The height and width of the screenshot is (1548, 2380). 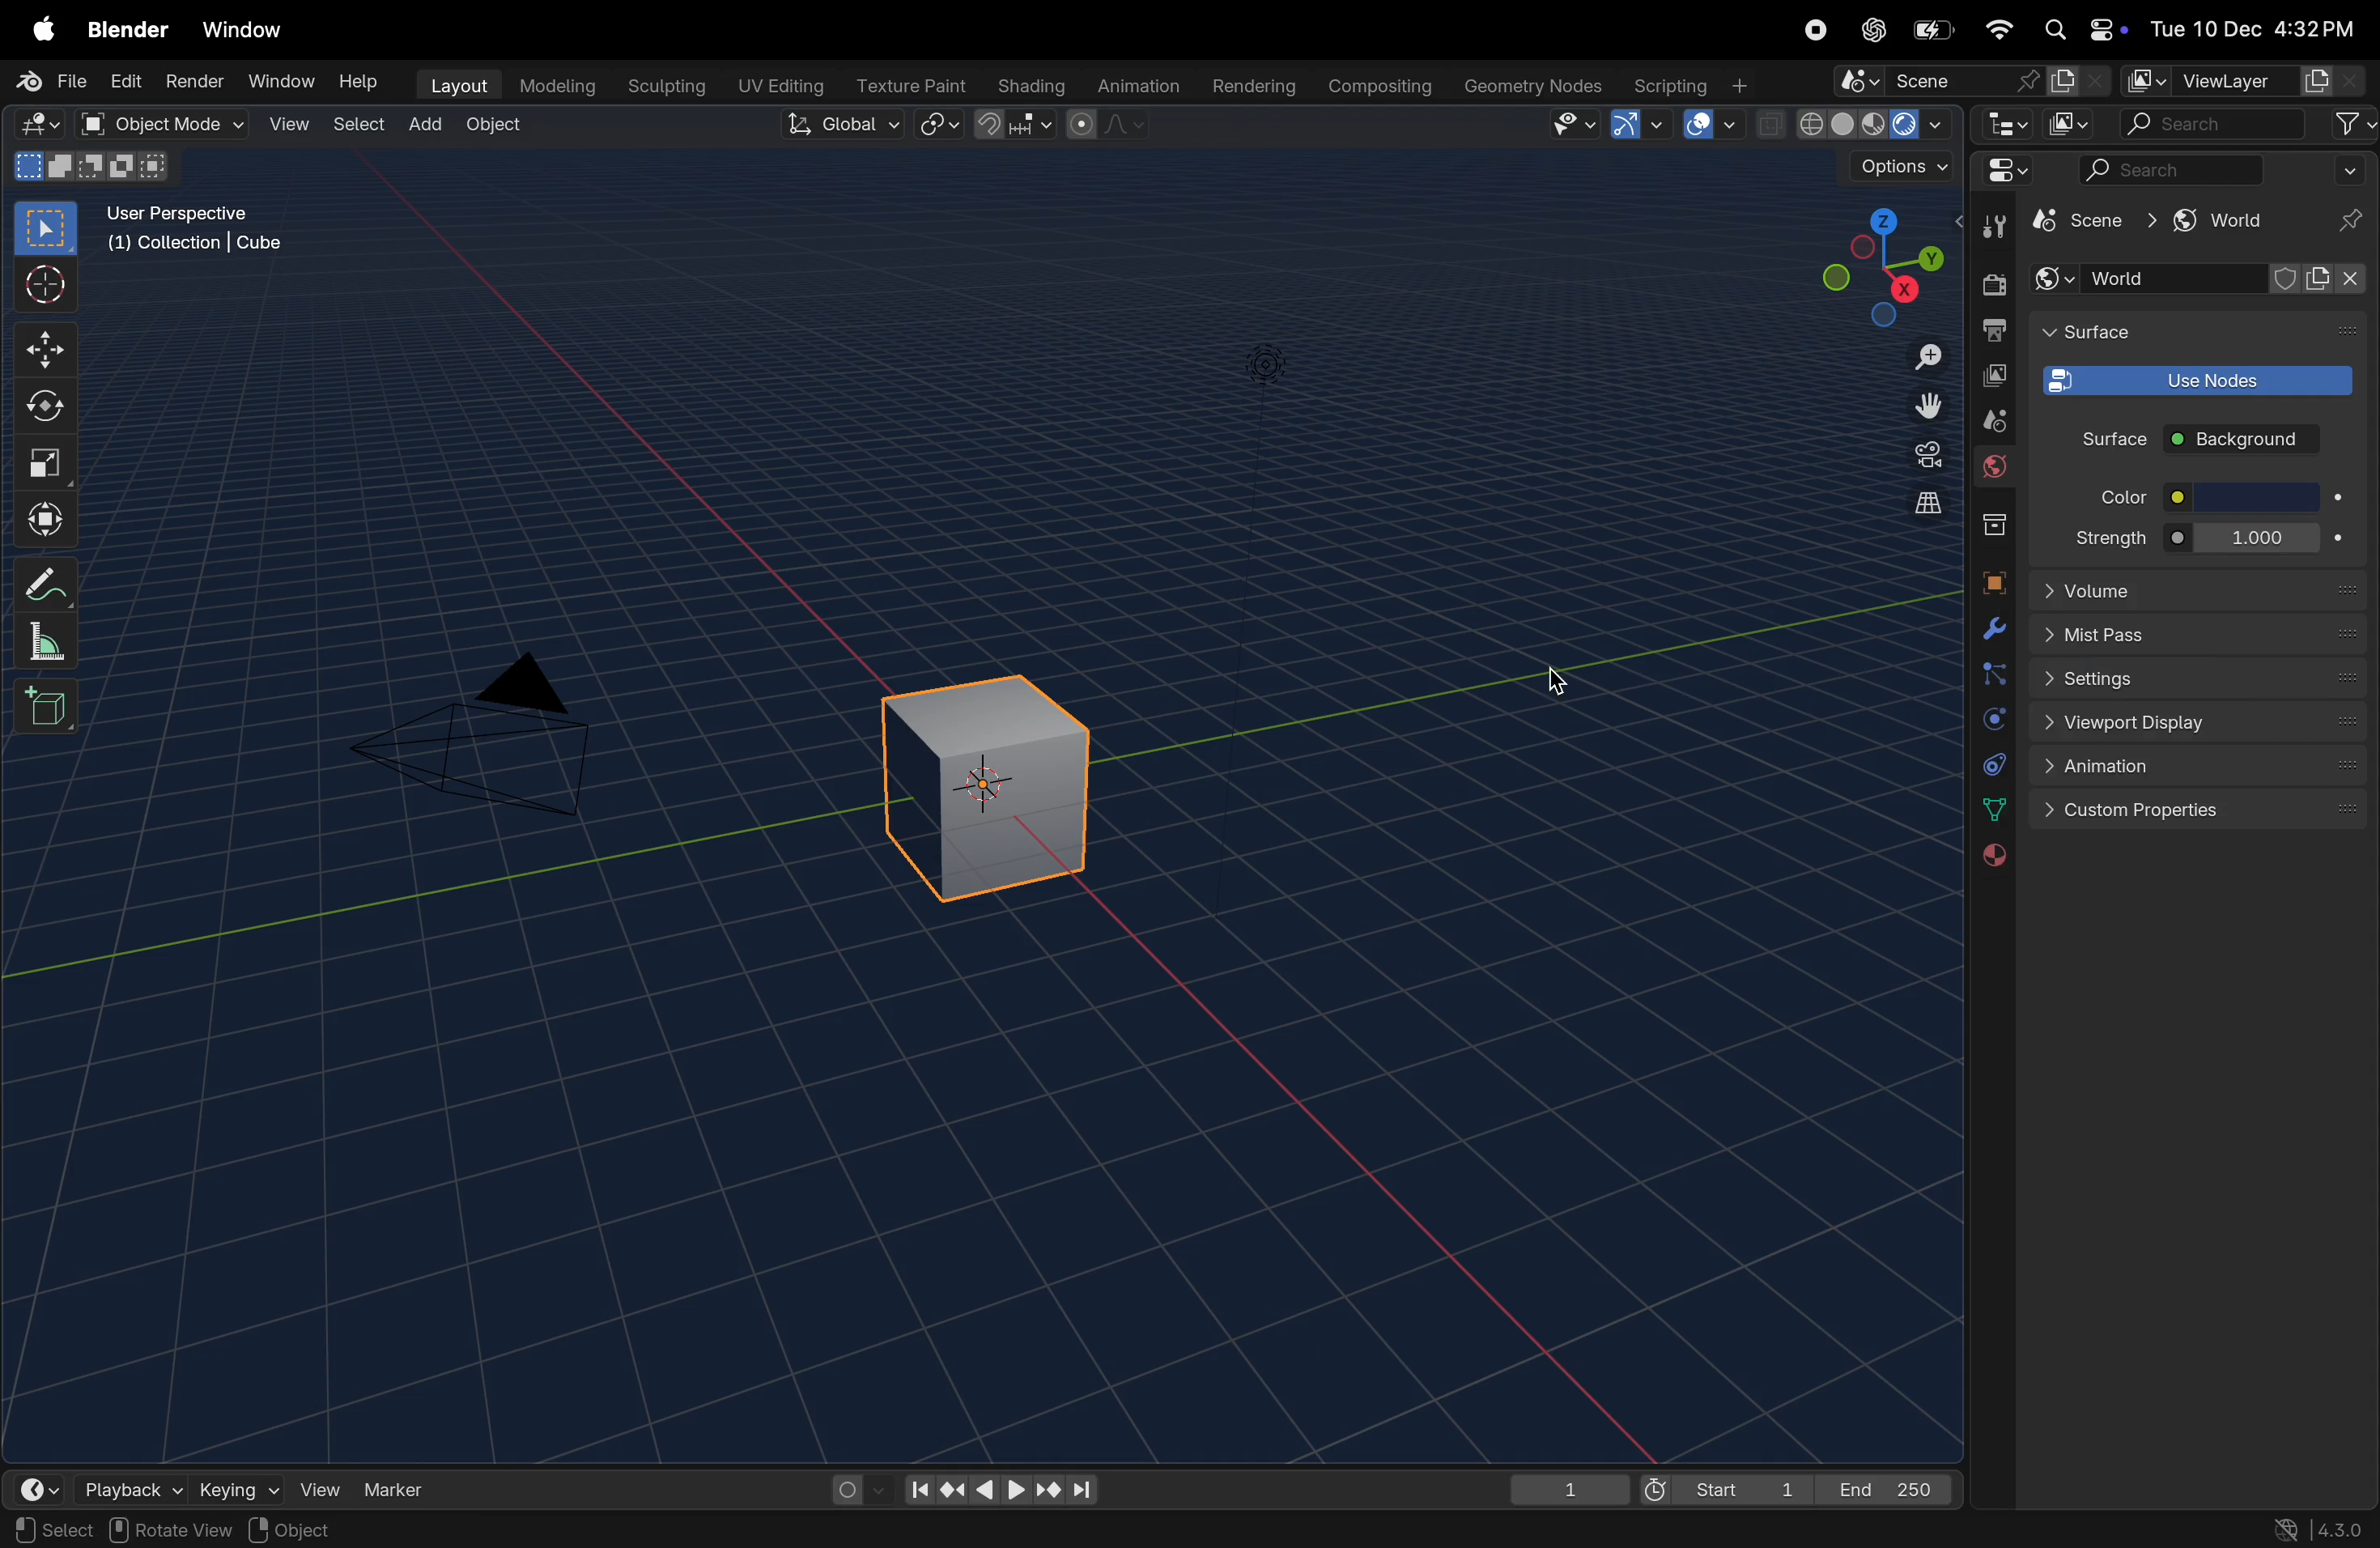 I want to click on image, so click(x=2073, y=123).